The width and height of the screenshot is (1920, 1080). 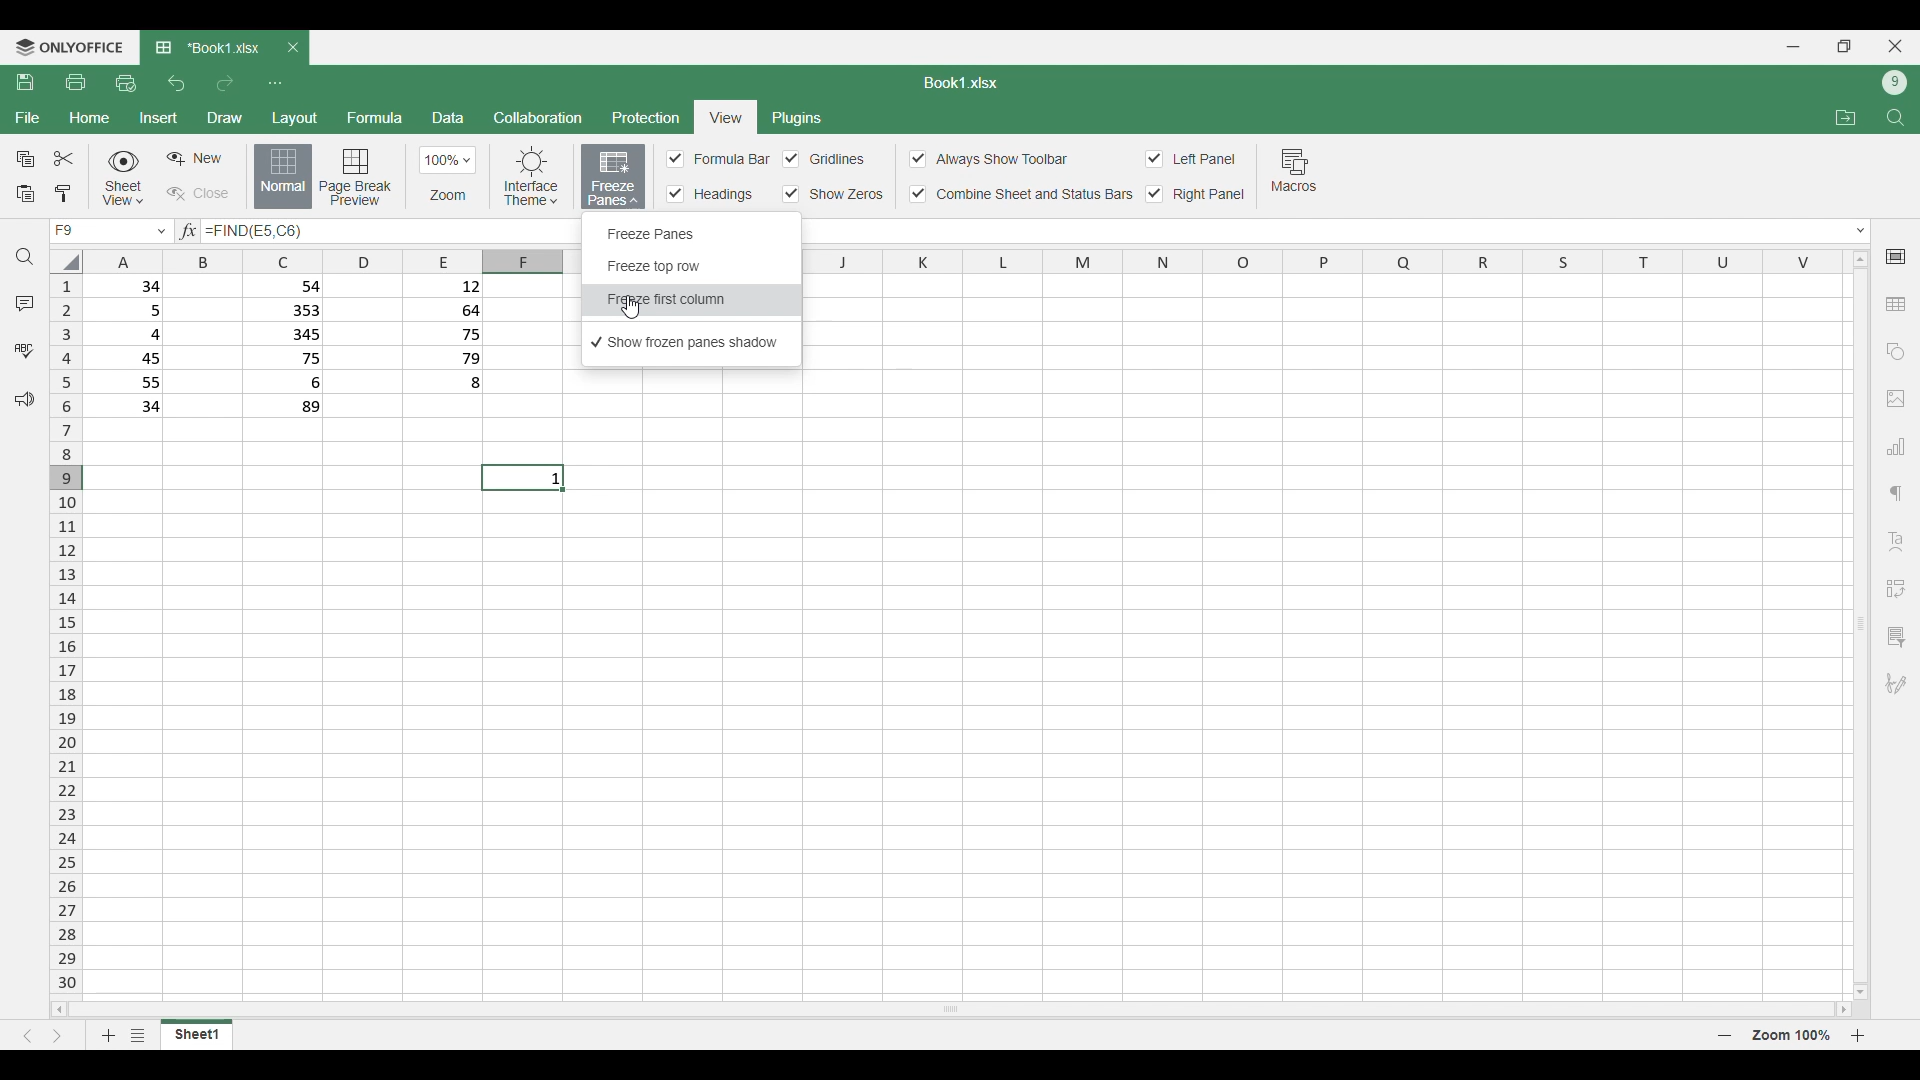 What do you see at coordinates (23, 256) in the screenshot?
I see `Find` at bounding box center [23, 256].